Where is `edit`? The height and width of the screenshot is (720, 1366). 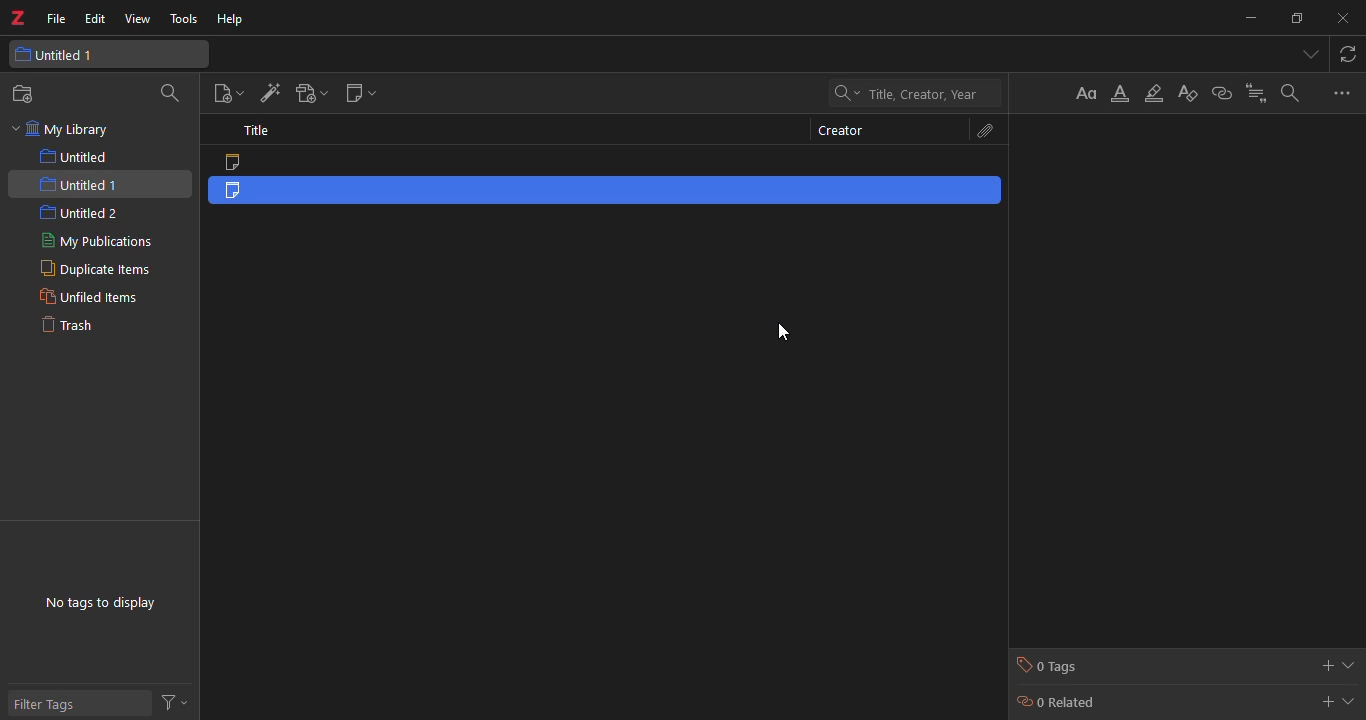 edit is located at coordinates (94, 20).